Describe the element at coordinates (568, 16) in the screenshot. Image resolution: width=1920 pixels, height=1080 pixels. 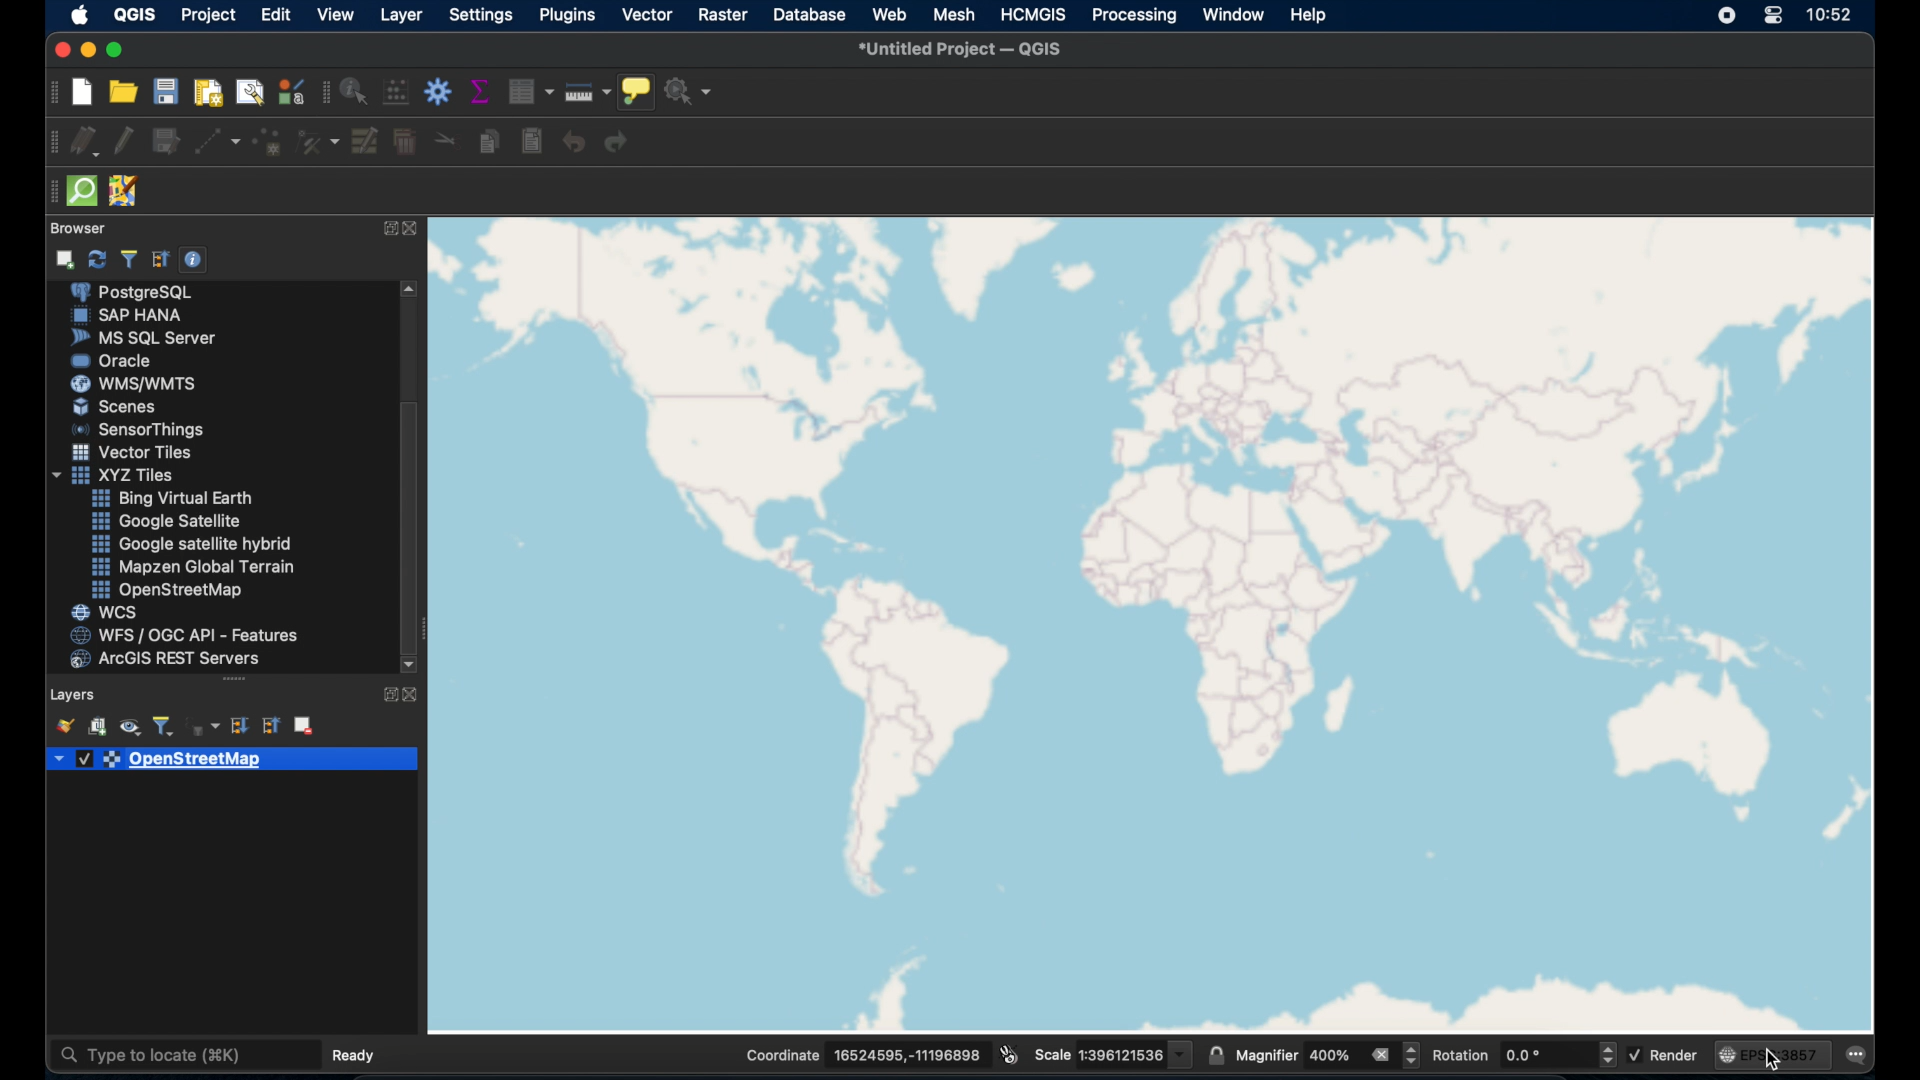
I see `plugins` at that location.